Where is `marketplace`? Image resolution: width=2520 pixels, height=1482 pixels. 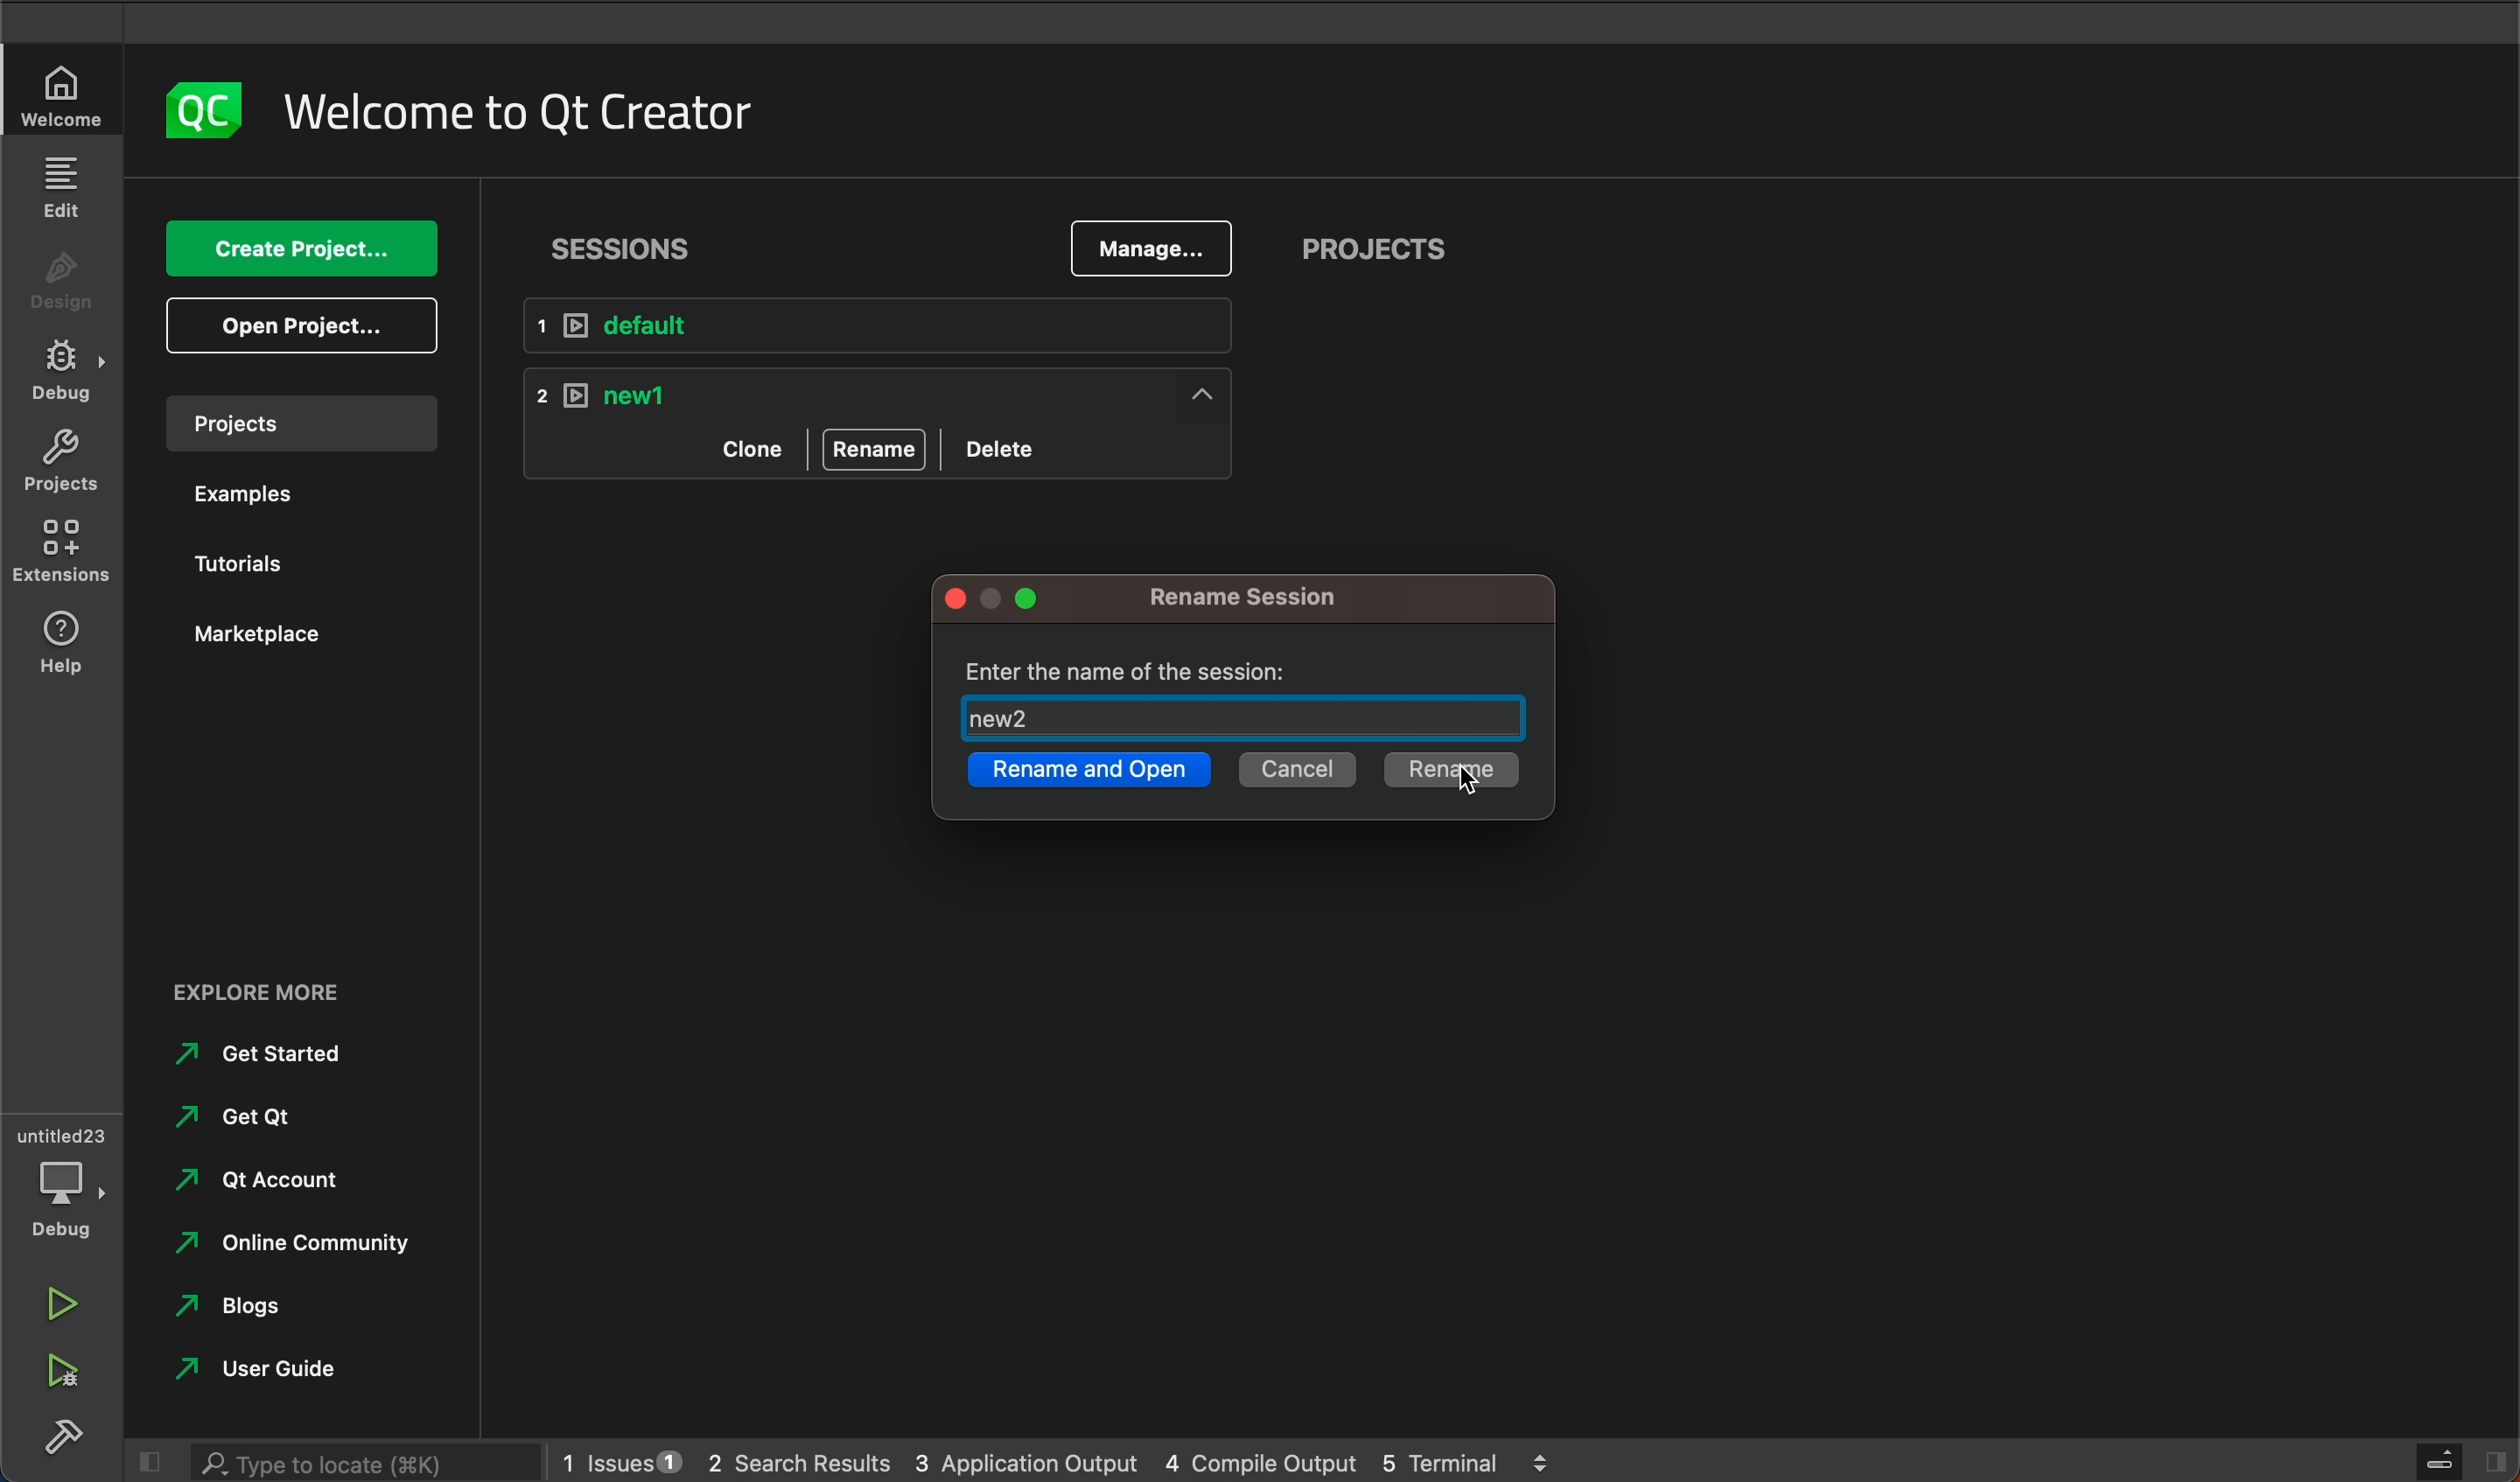 marketplace is located at coordinates (268, 636).